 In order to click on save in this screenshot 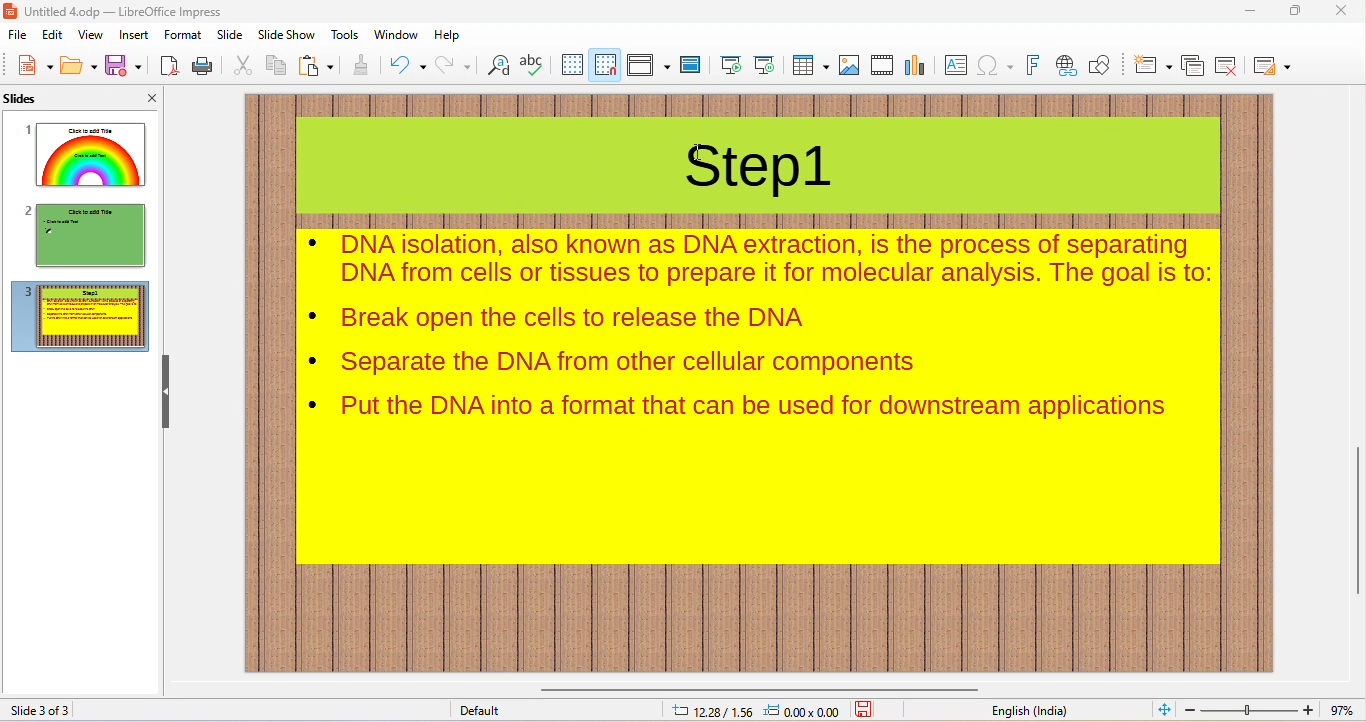, I will do `click(867, 710)`.